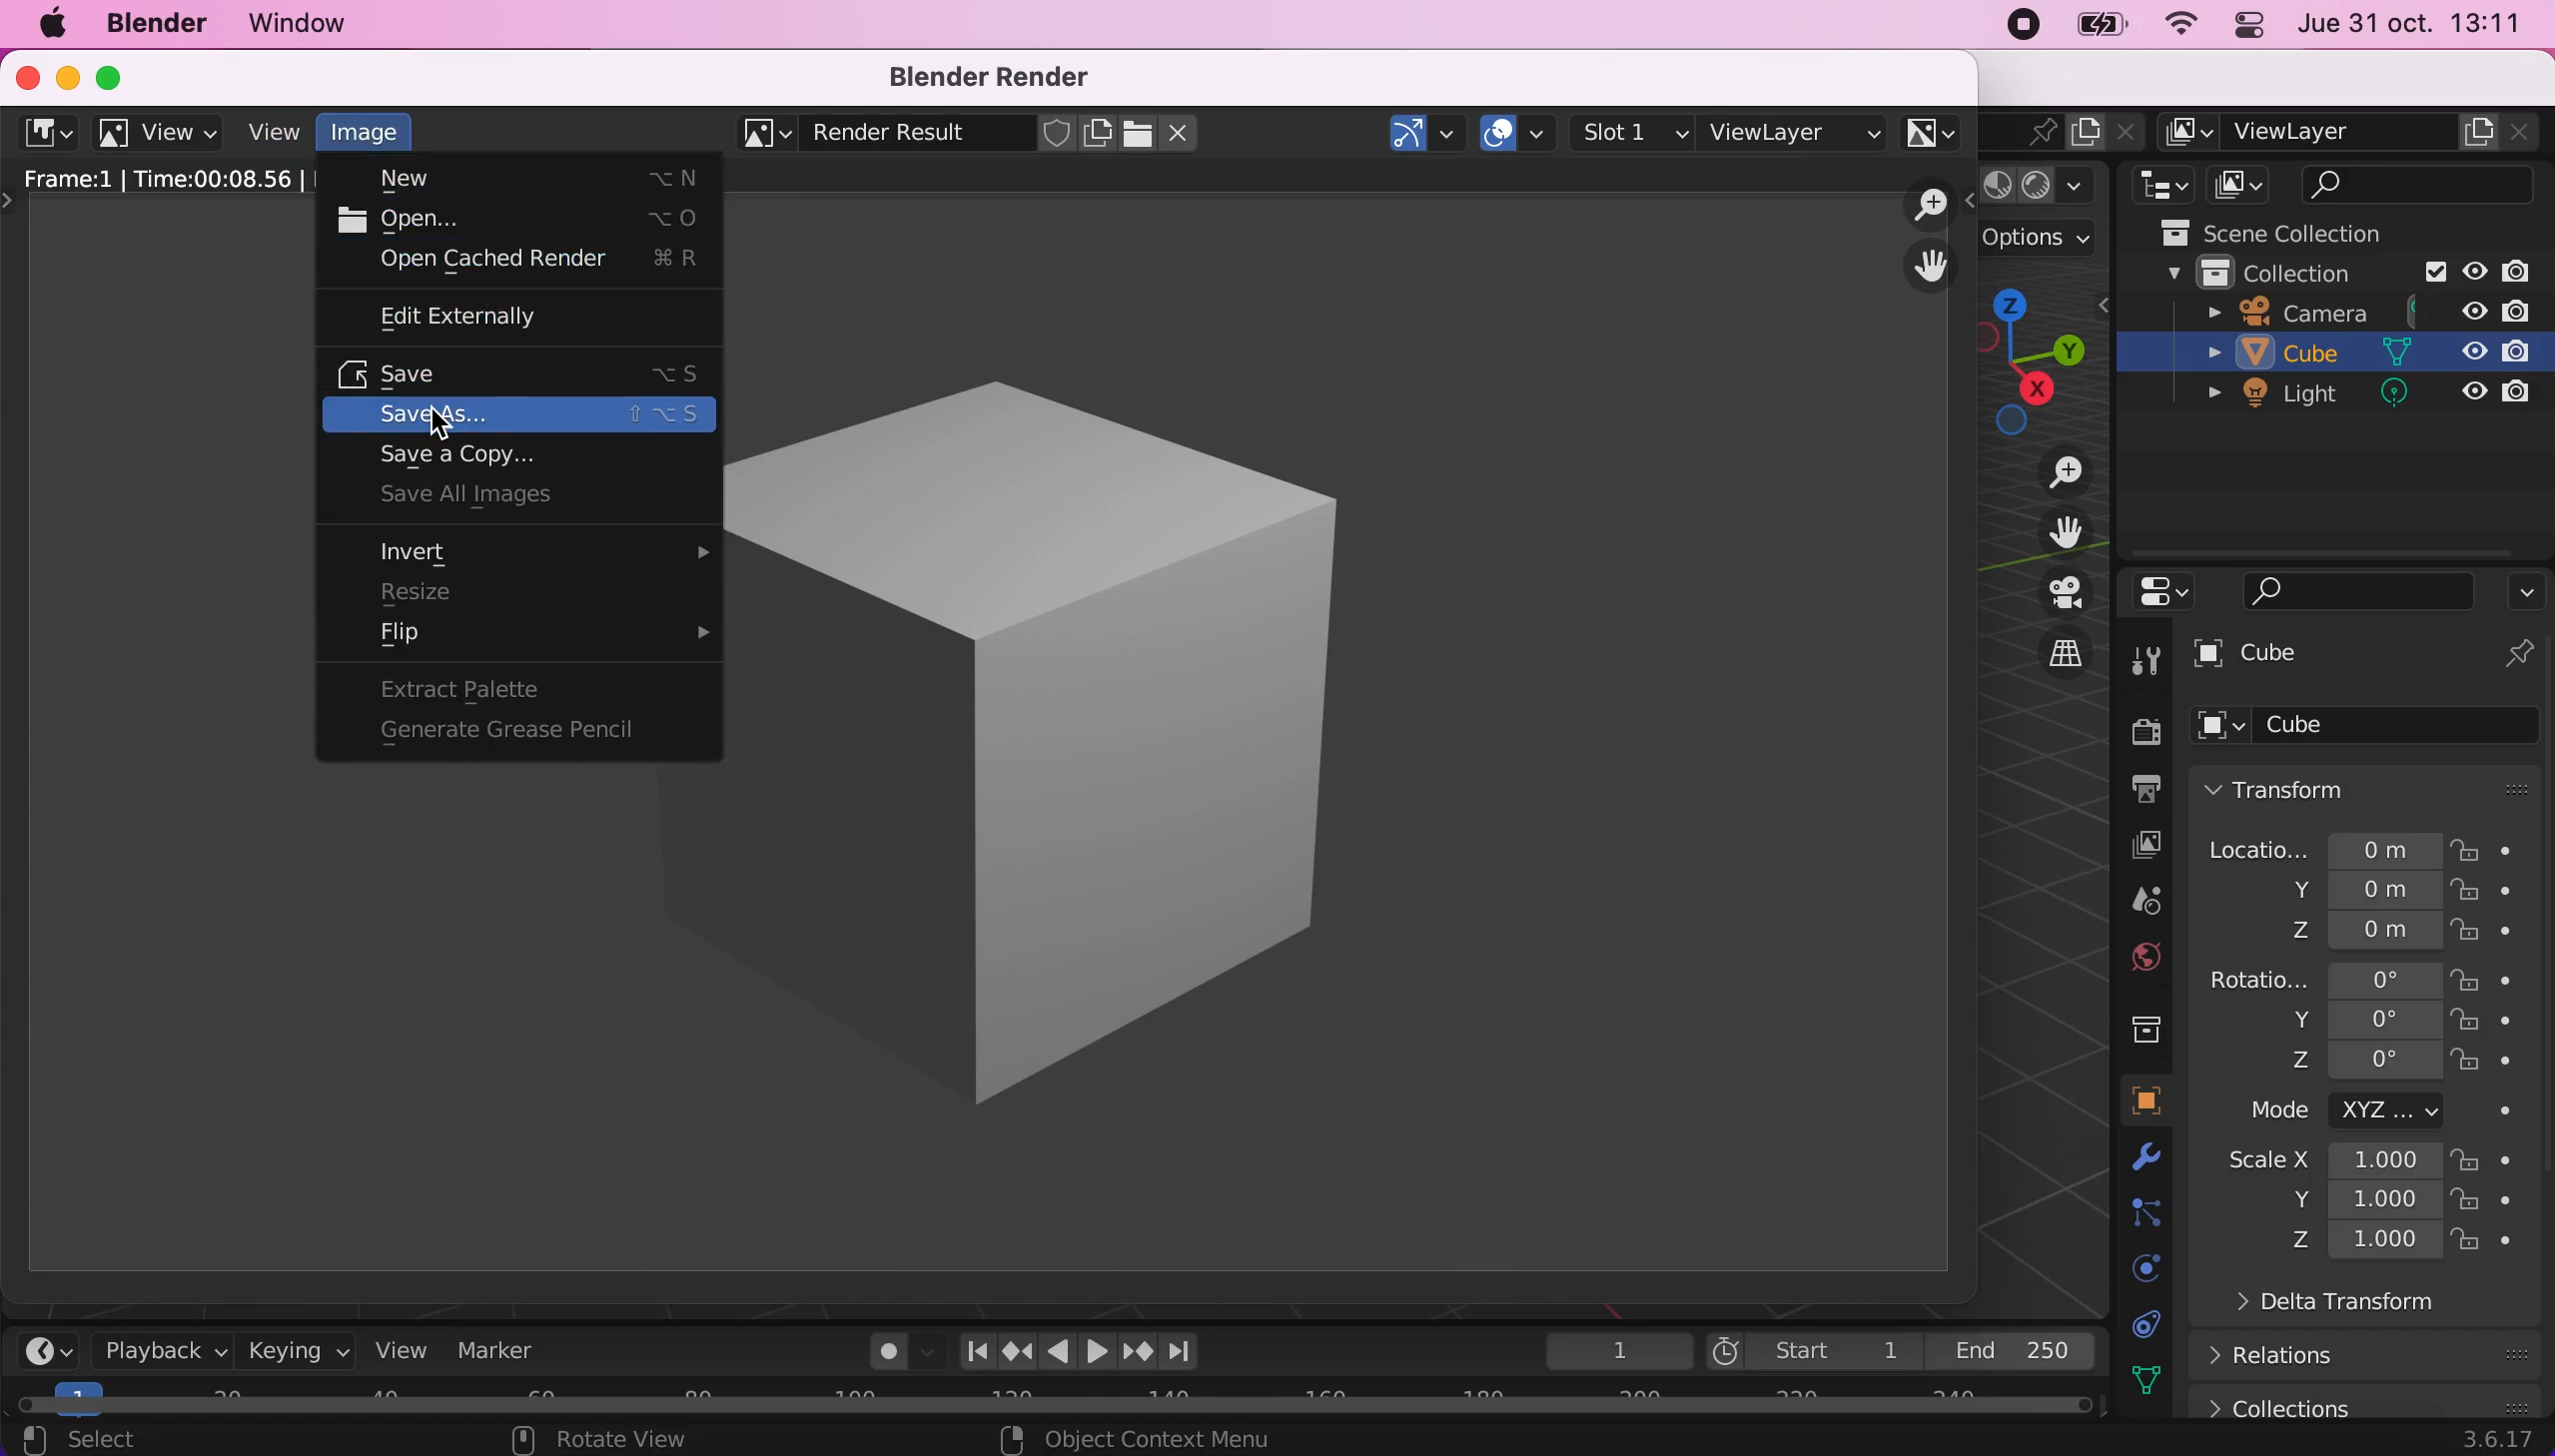 The height and width of the screenshot is (1456, 2555). I want to click on playback, so click(160, 1353).